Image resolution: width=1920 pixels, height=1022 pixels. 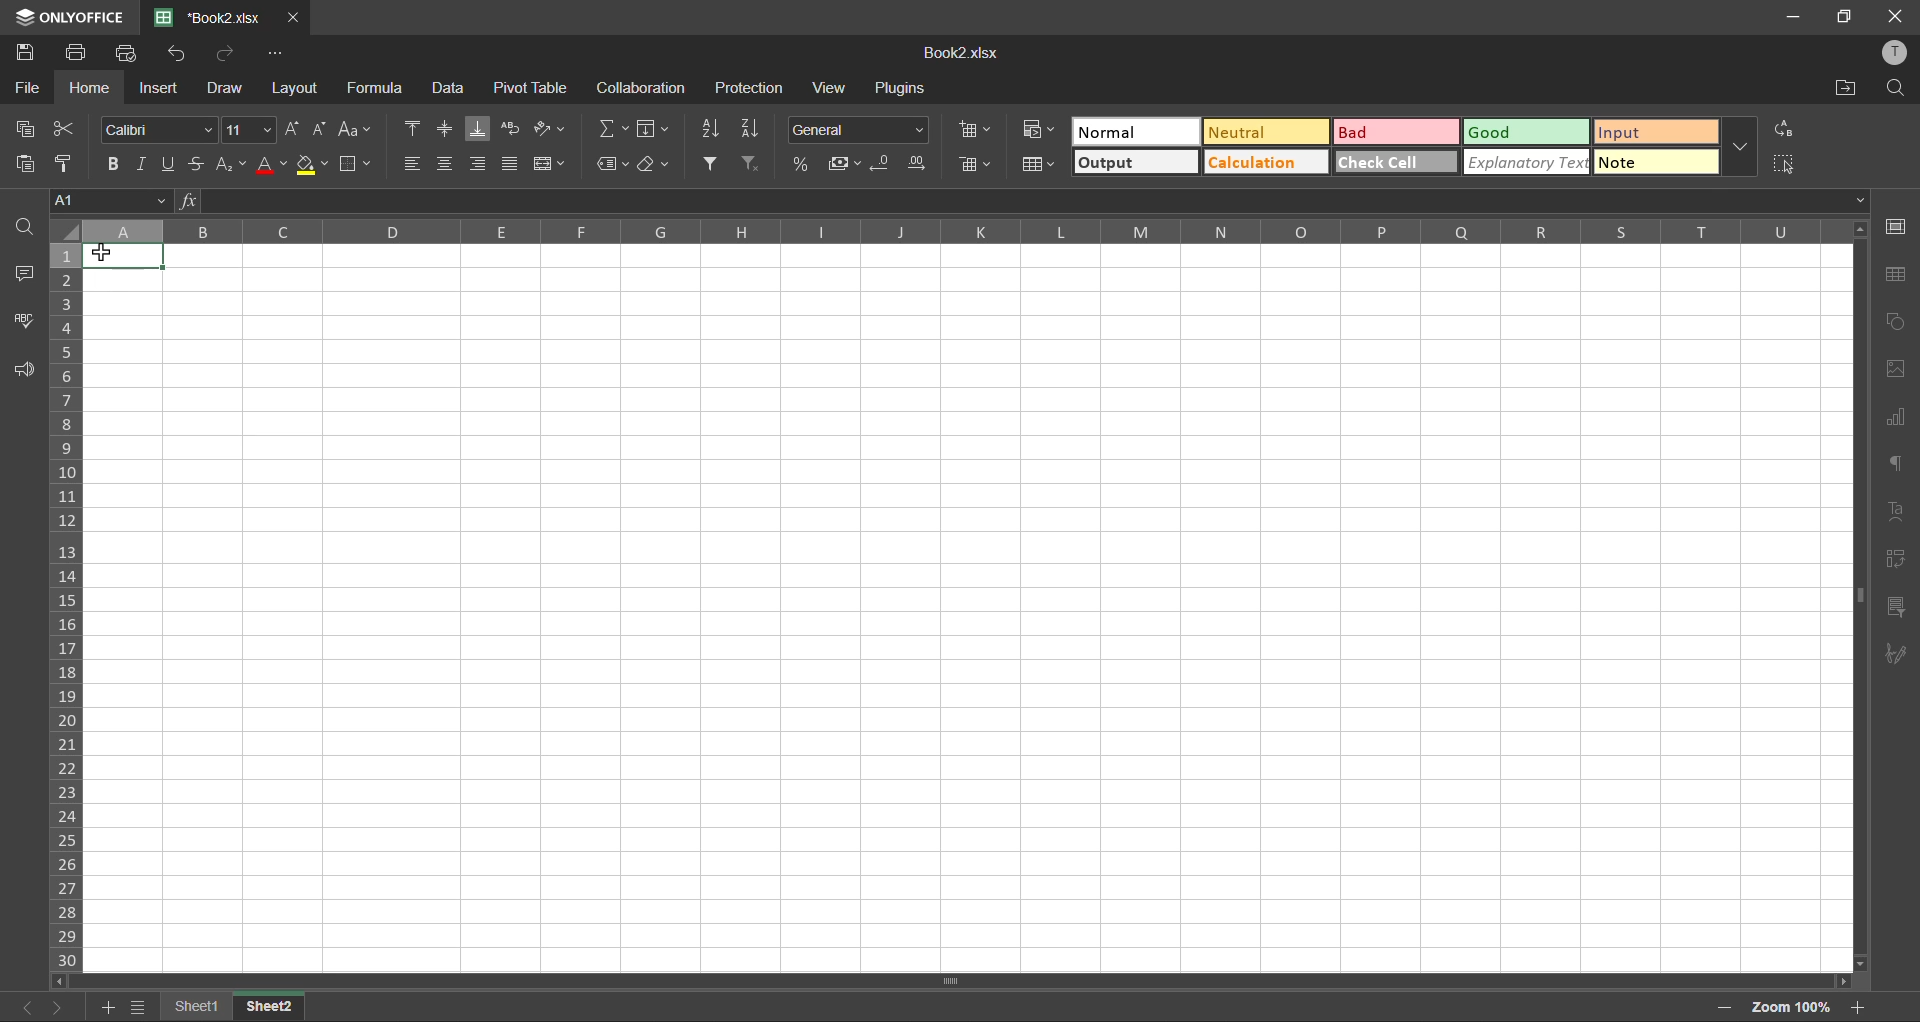 What do you see at coordinates (1894, 417) in the screenshot?
I see `charts` at bounding box center [1894, 417].